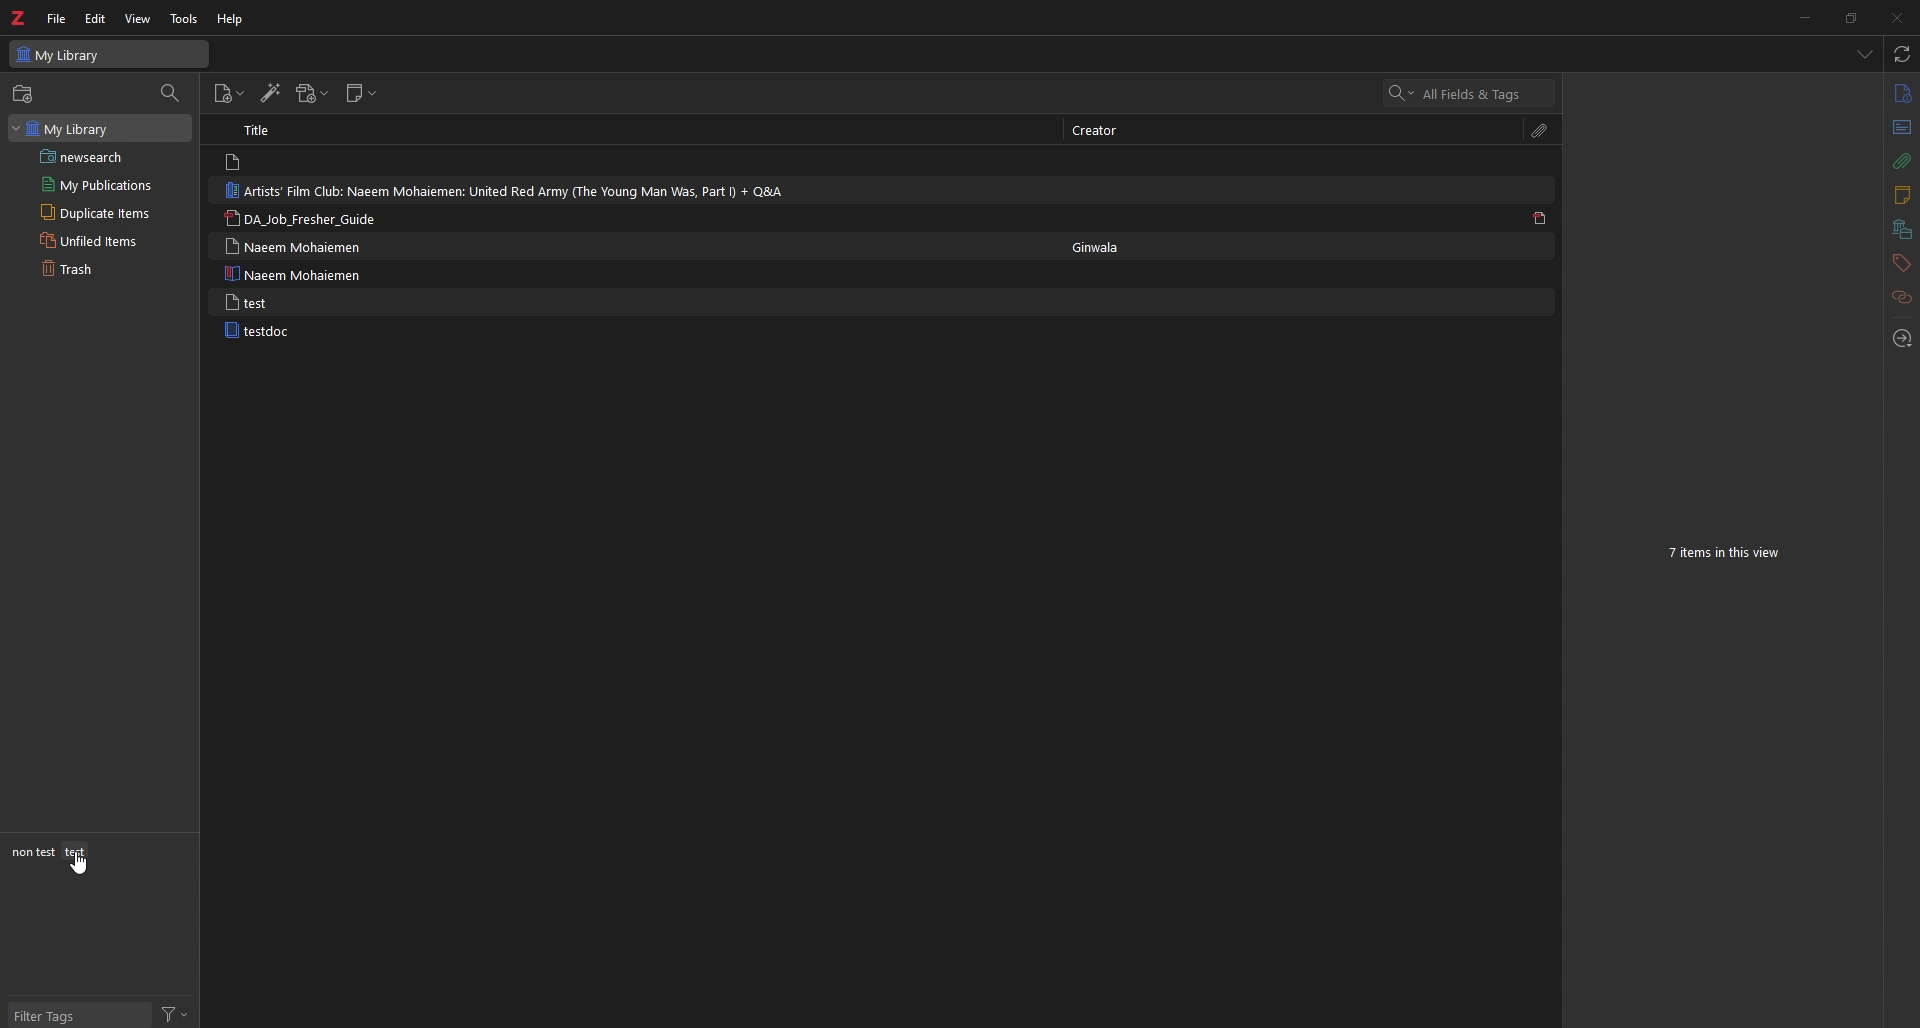 This screenshot has width=1920, height=1028. Describe the element at coordinates (250, 303) in the screenshot. I see `test` at that location.